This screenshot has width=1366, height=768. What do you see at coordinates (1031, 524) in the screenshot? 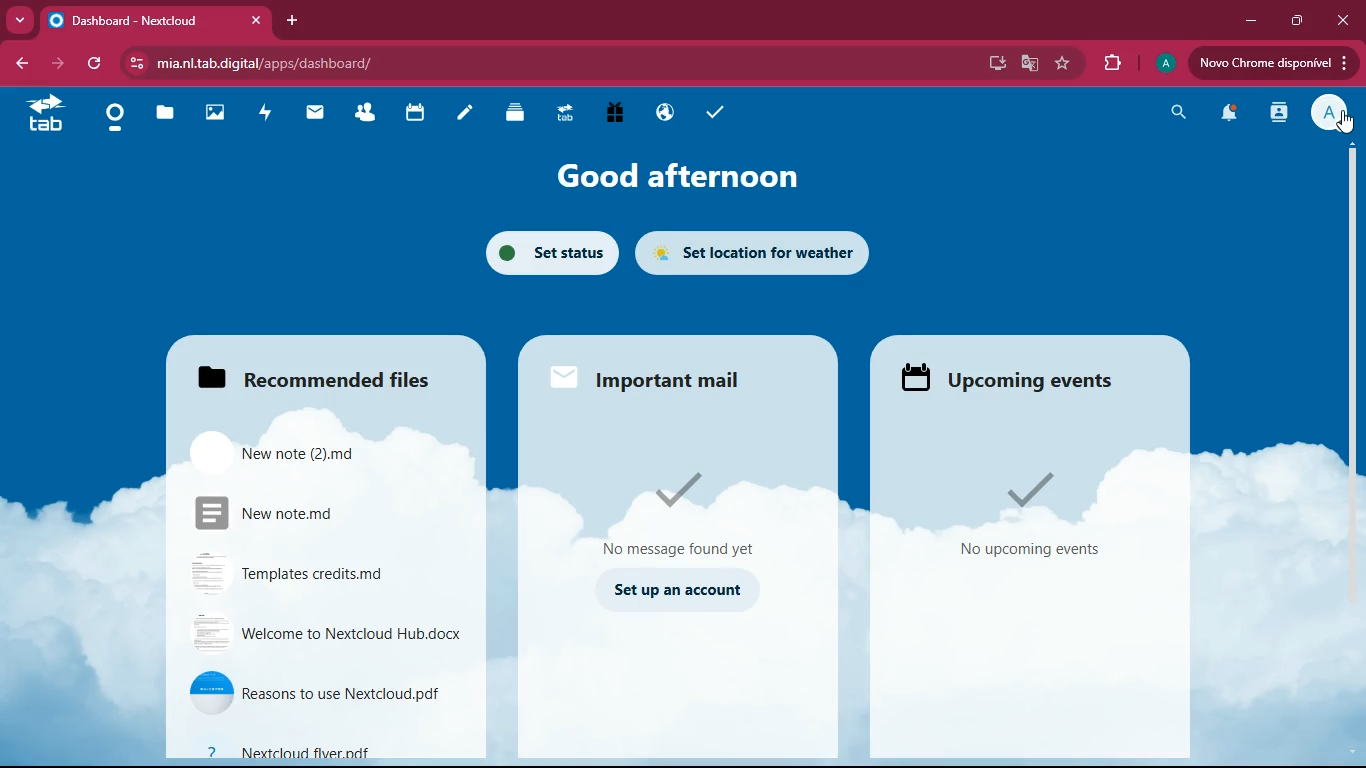
I see `events` at bounding box center [1031, 524].